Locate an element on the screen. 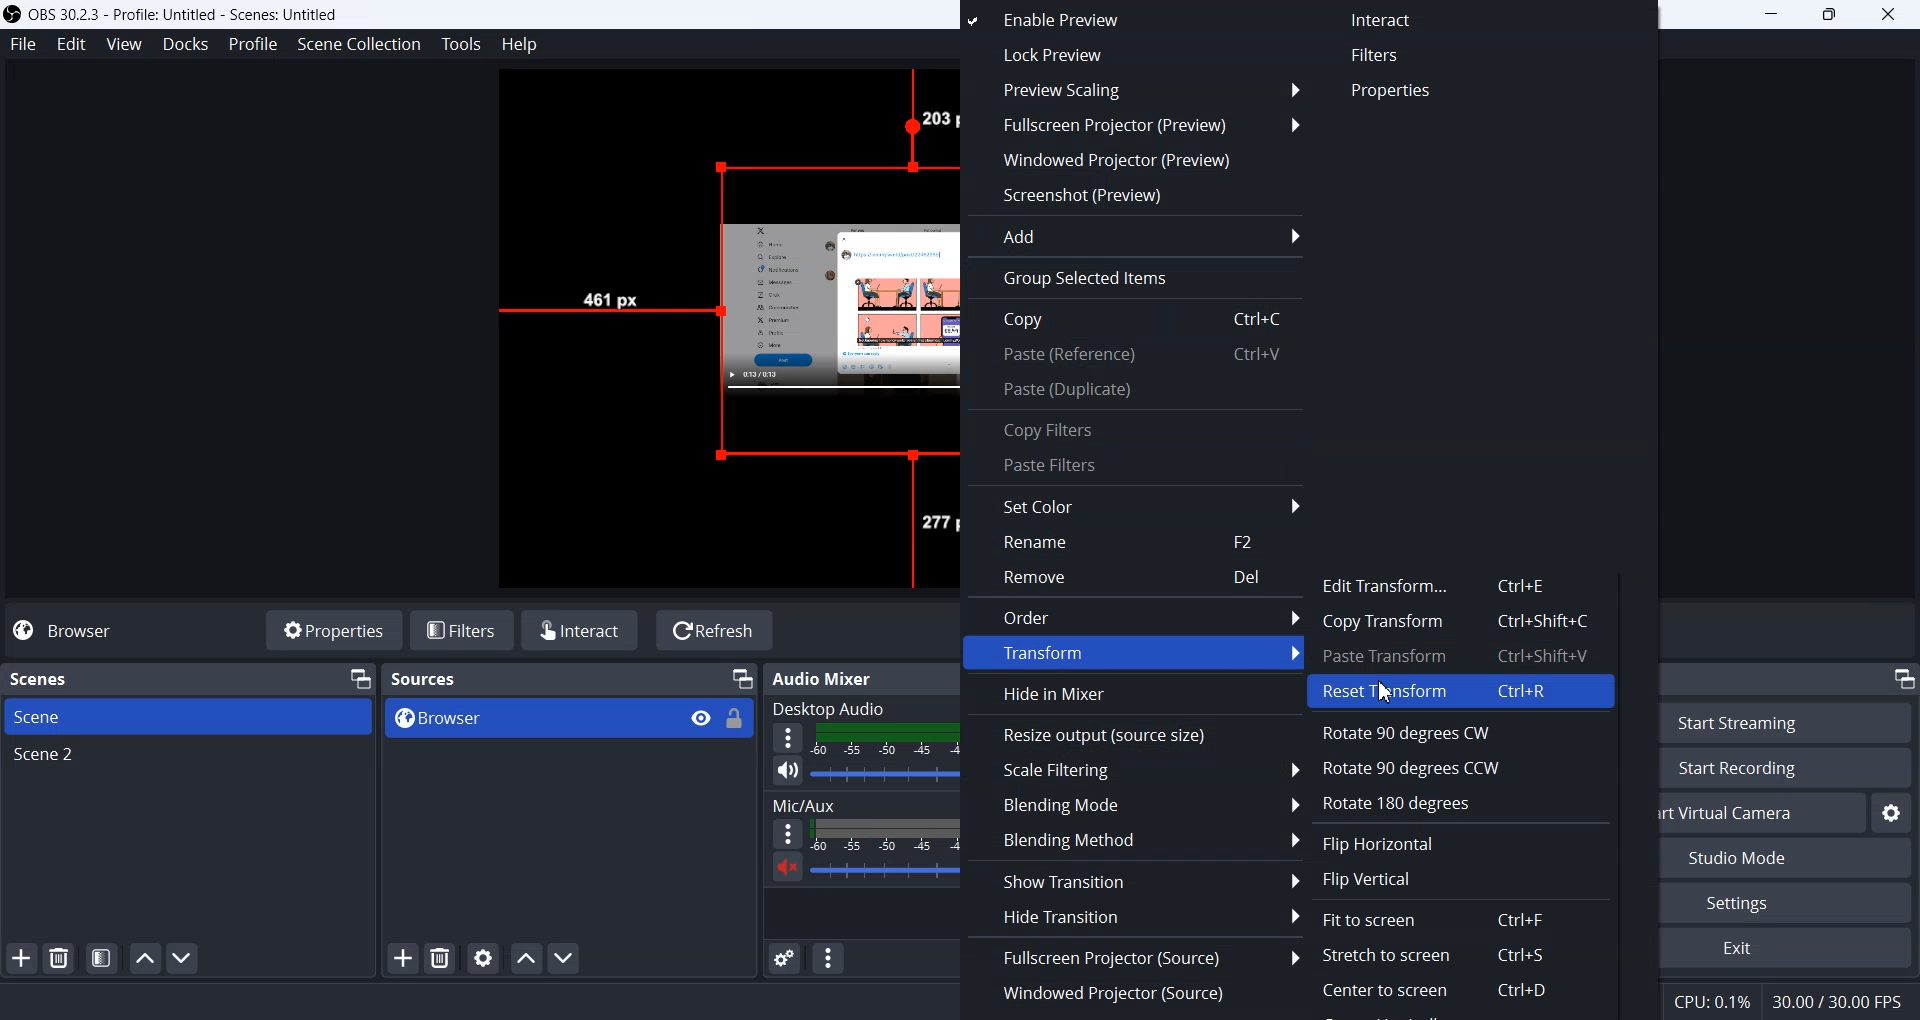 Image resolution: width=1920 pixels, height=1020 pixels. Filters is located at coordinates (464, 631).